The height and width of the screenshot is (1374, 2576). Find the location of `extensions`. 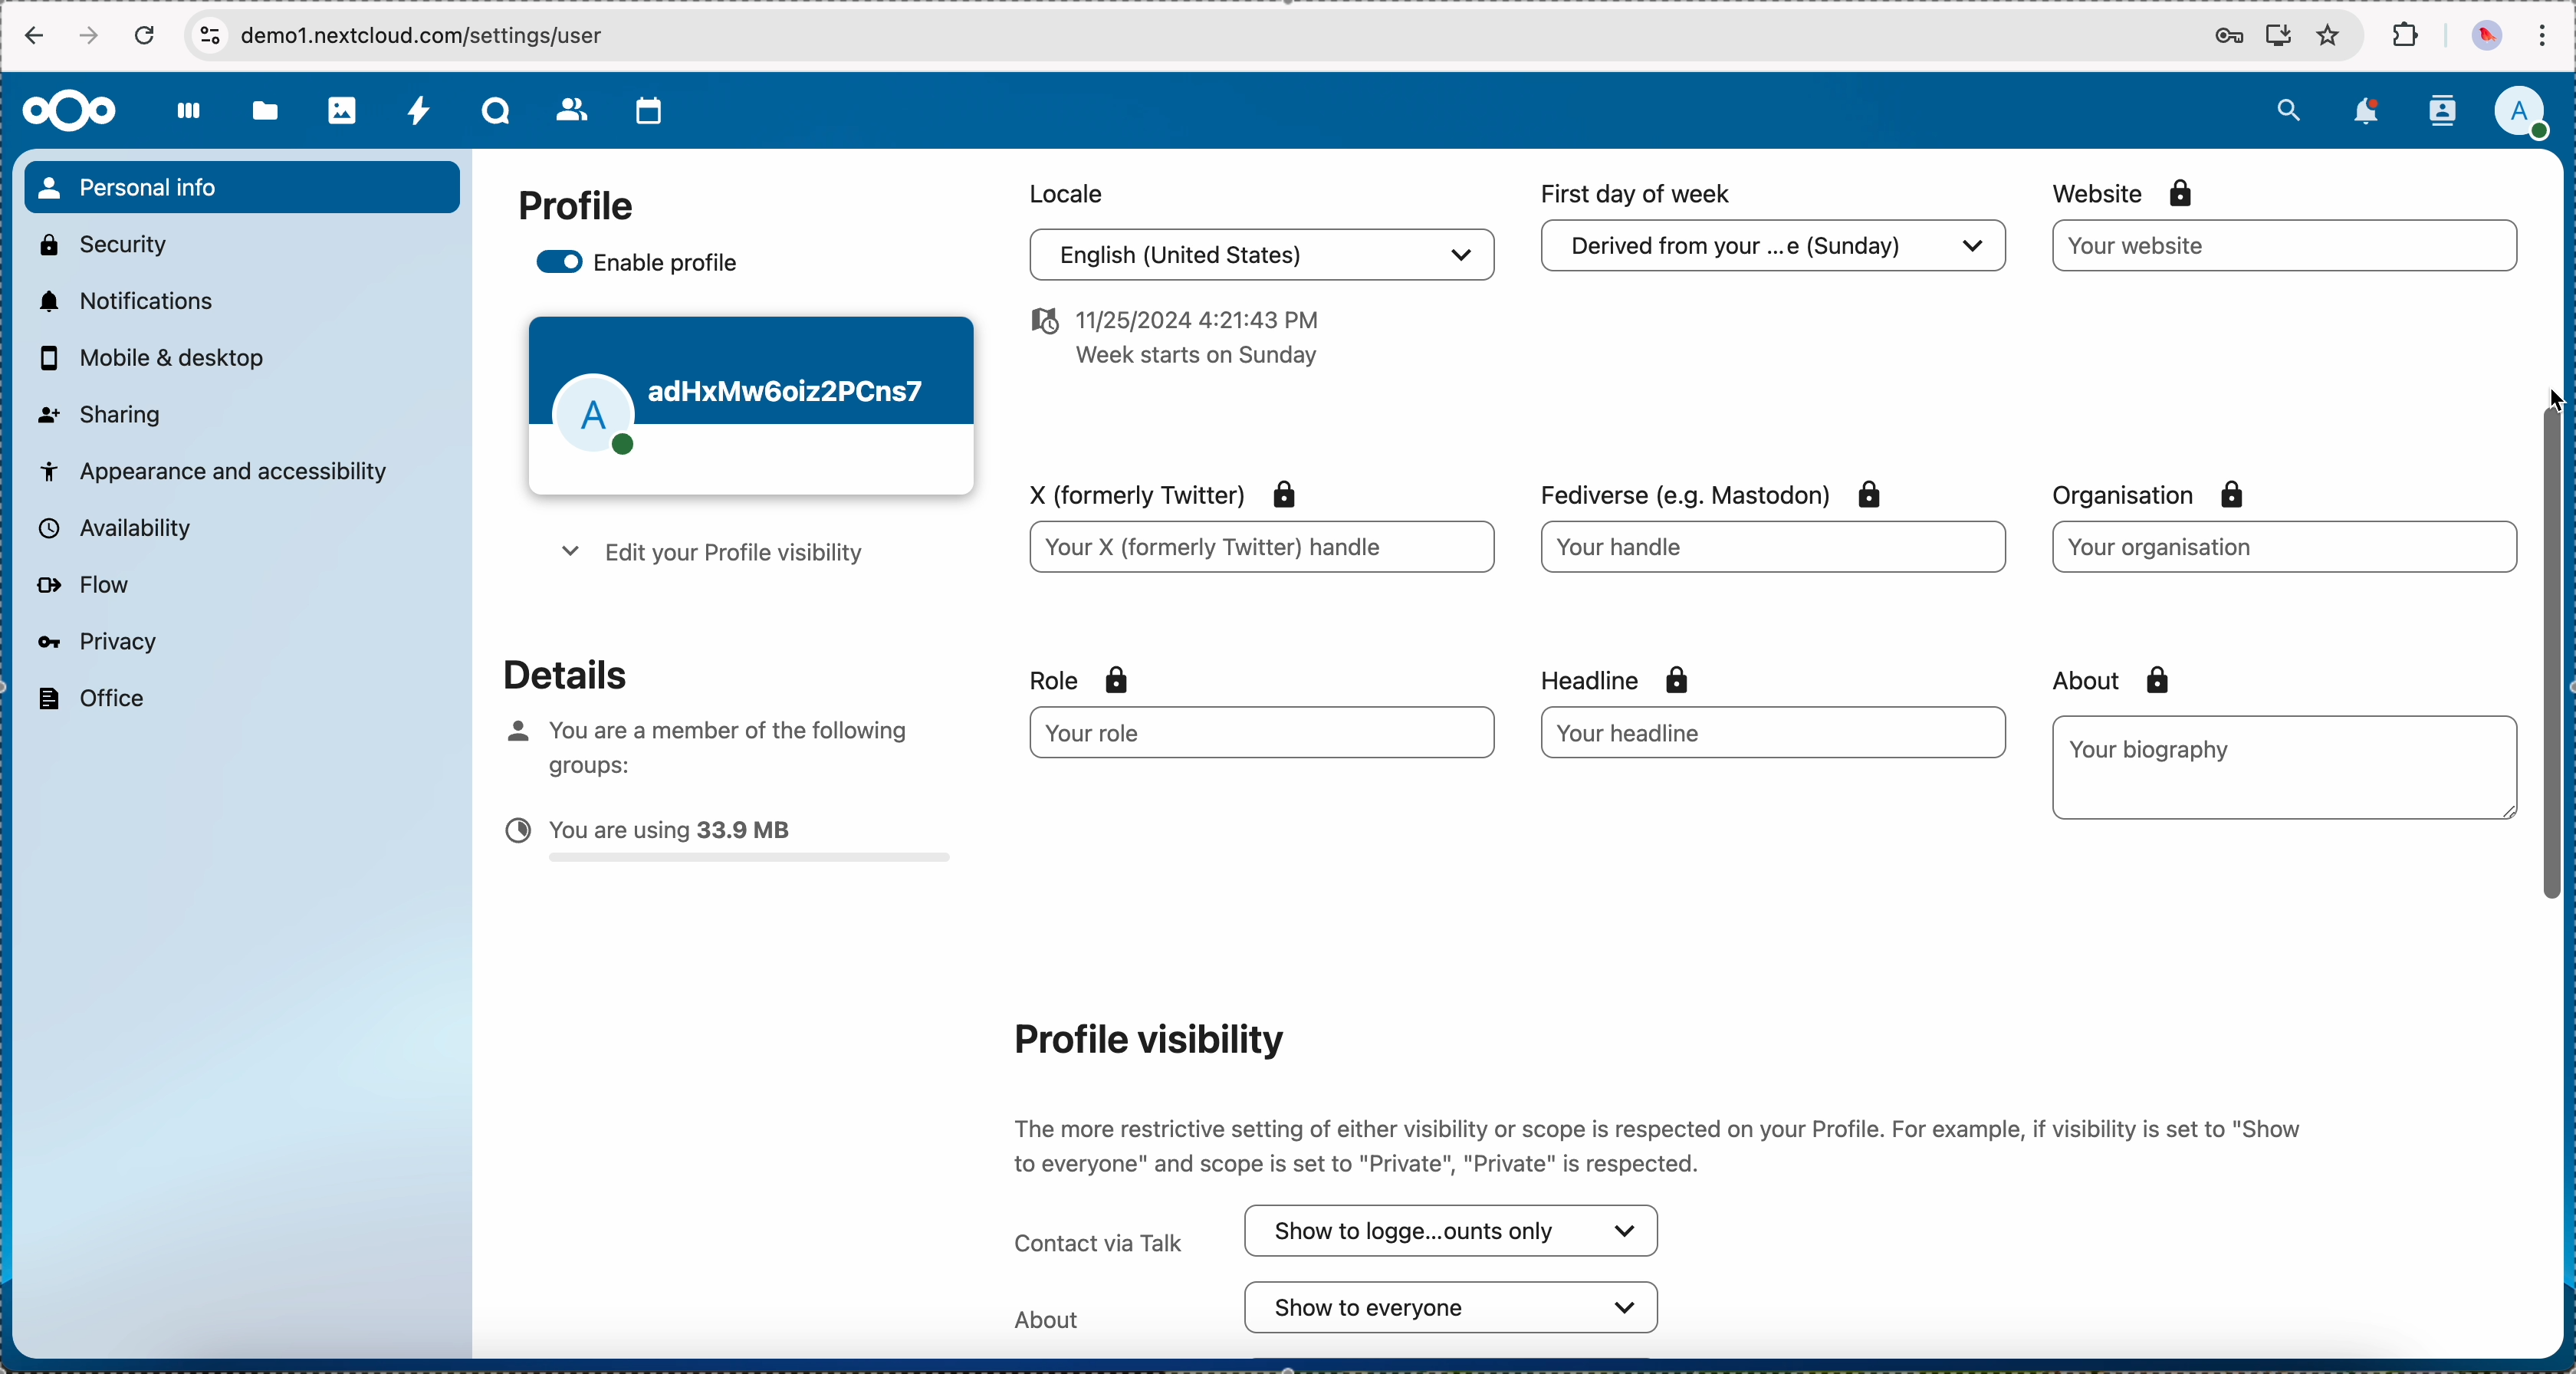

extensions is located at coordinates (2408, 36).